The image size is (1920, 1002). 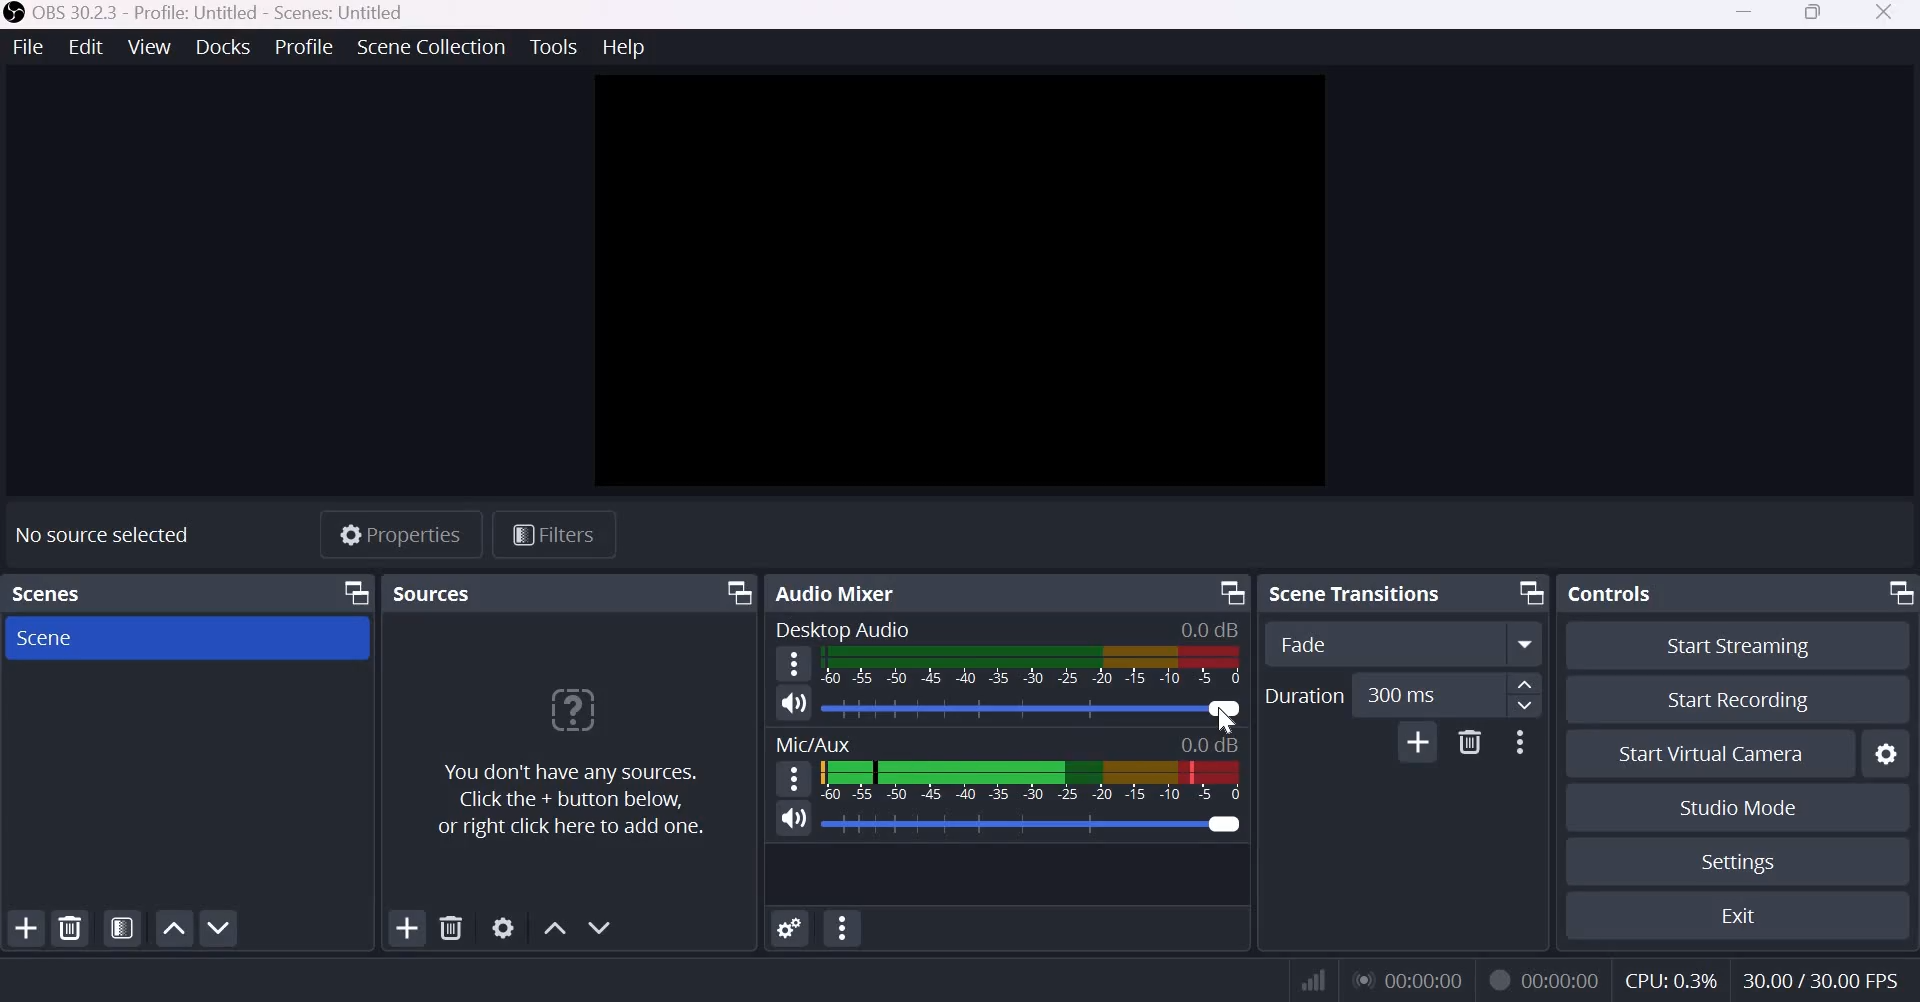 What do you see at coordinates (1528, 709) in the screenshot?
I see `Decrease` at bounding box center [1528, 709].